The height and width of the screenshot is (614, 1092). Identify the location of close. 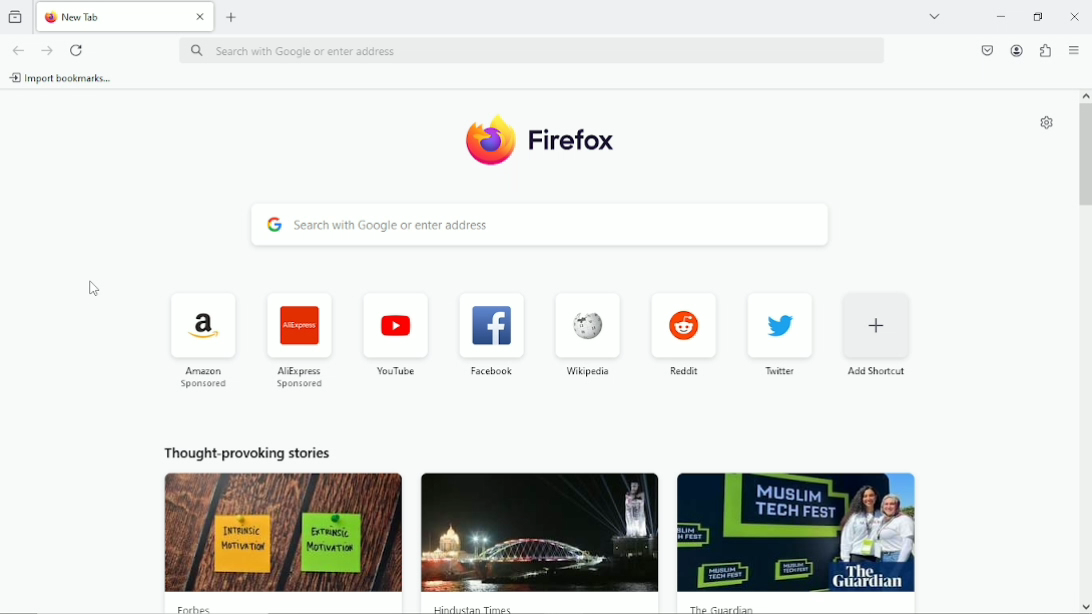
(199, 18).